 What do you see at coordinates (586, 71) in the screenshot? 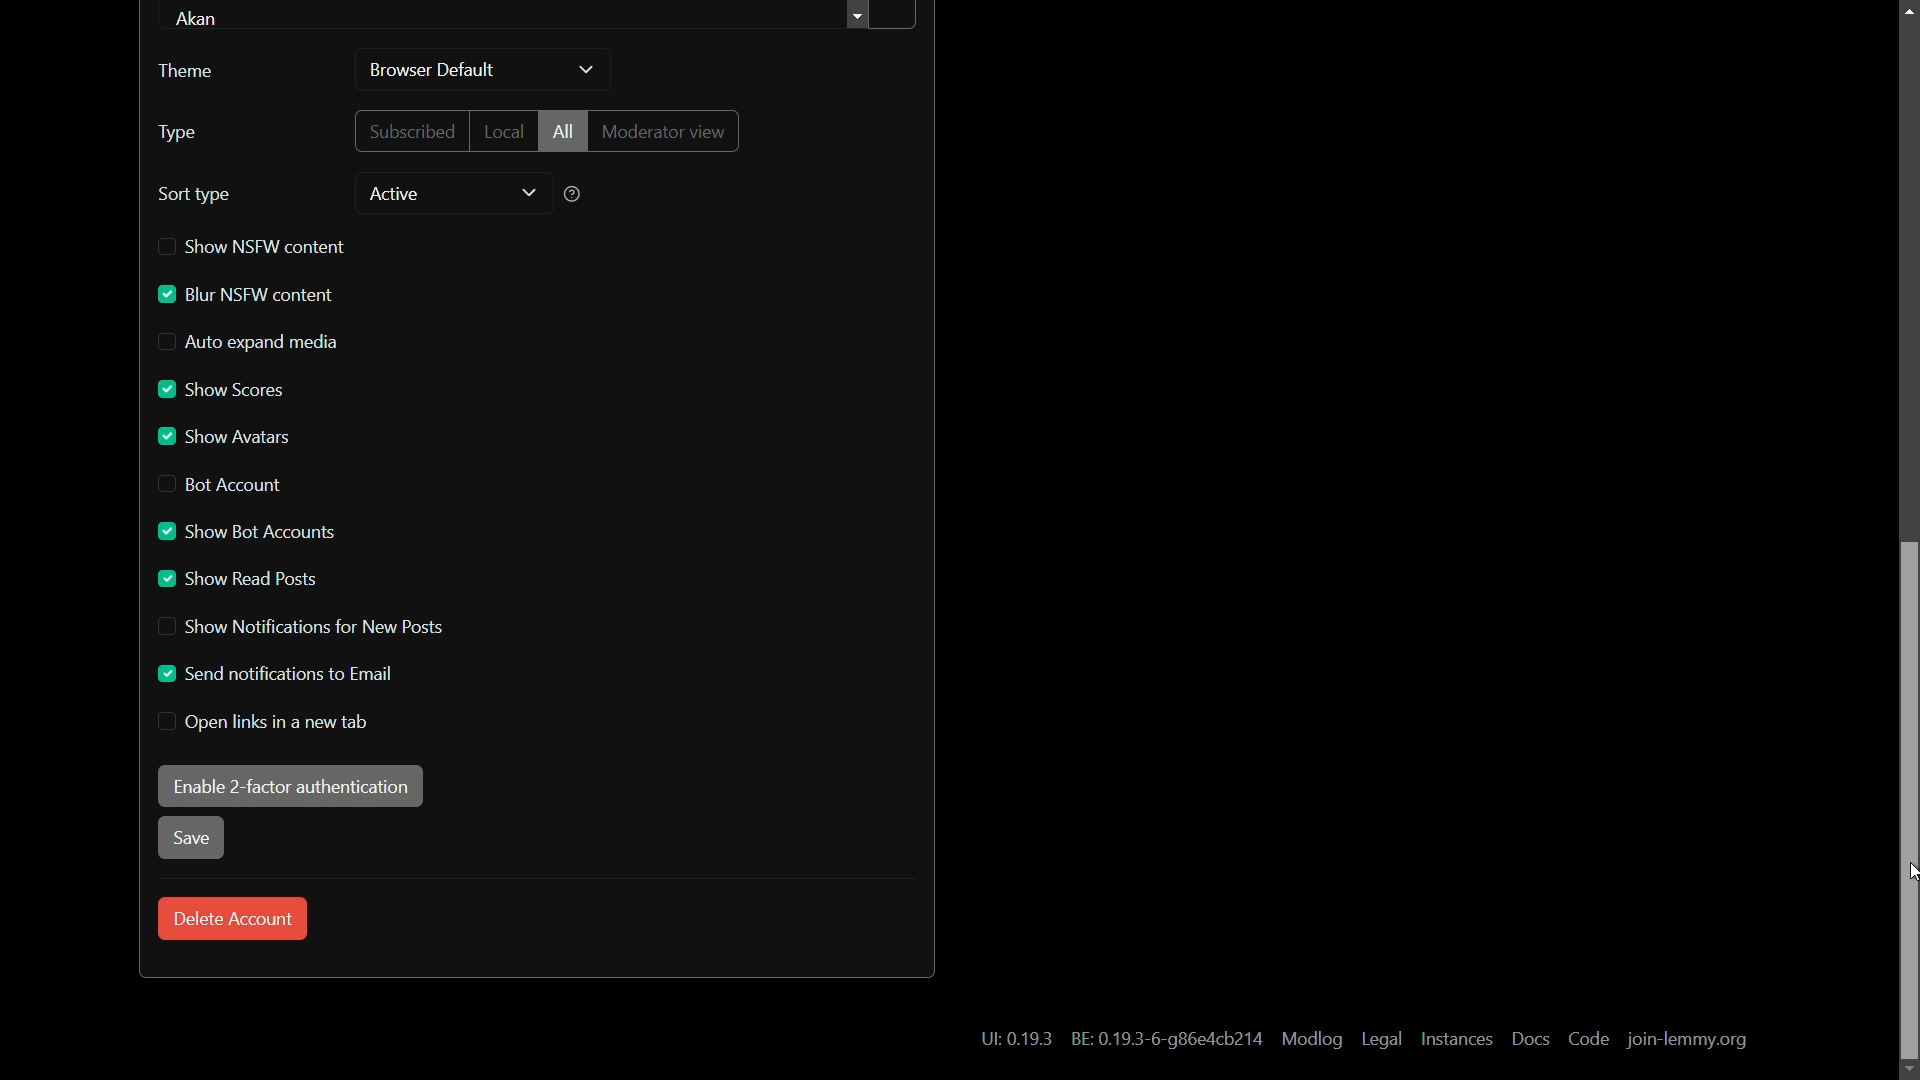
I see `dropdown` at bounding box center [586, 71].